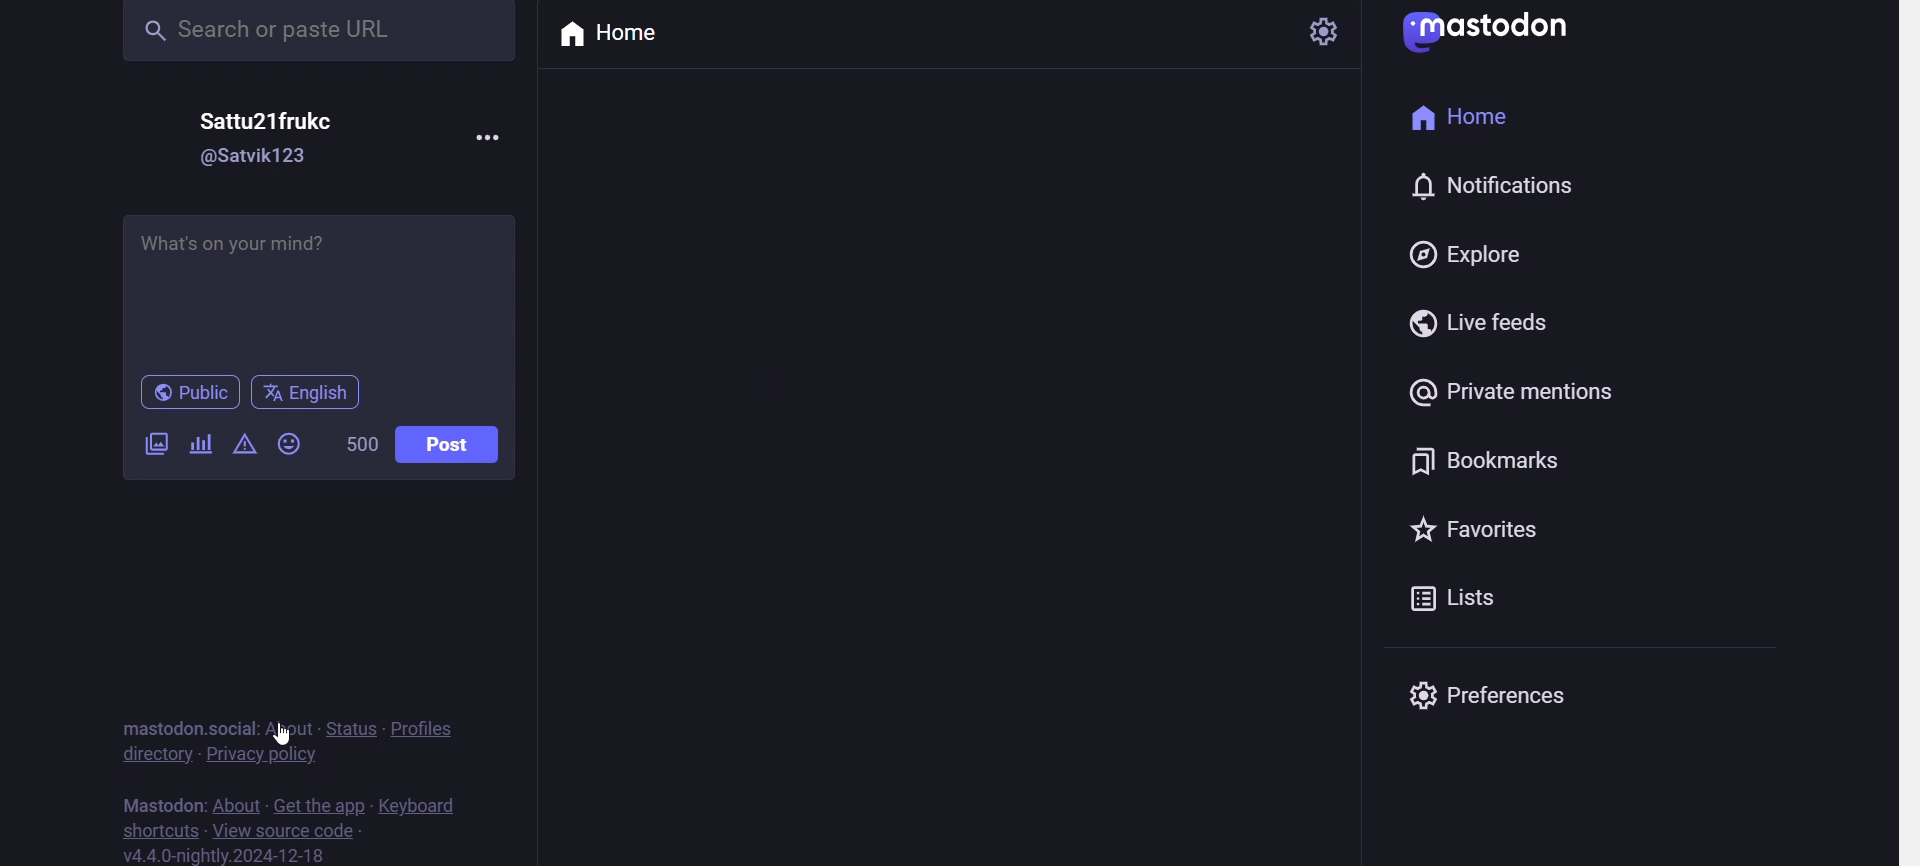 Image resolution: width=1920 pixels, height=866 pixels. I want to click on post here, so click(317, 286).